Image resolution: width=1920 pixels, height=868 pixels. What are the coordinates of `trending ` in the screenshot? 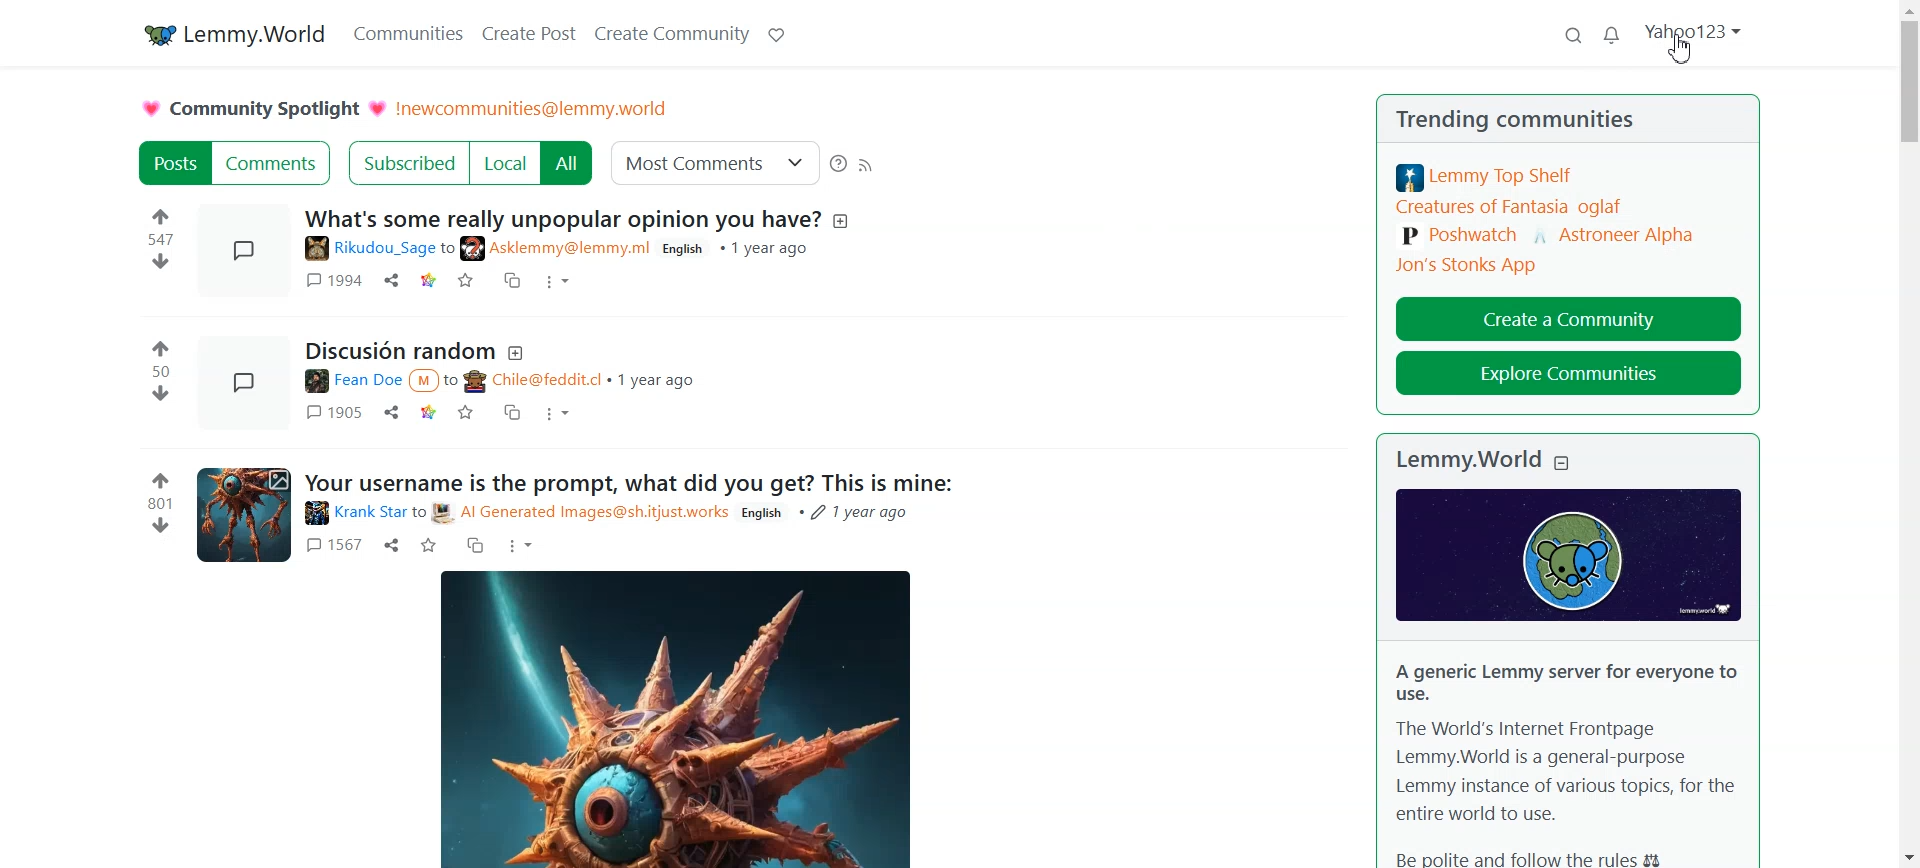 It's located at (1436, 118).